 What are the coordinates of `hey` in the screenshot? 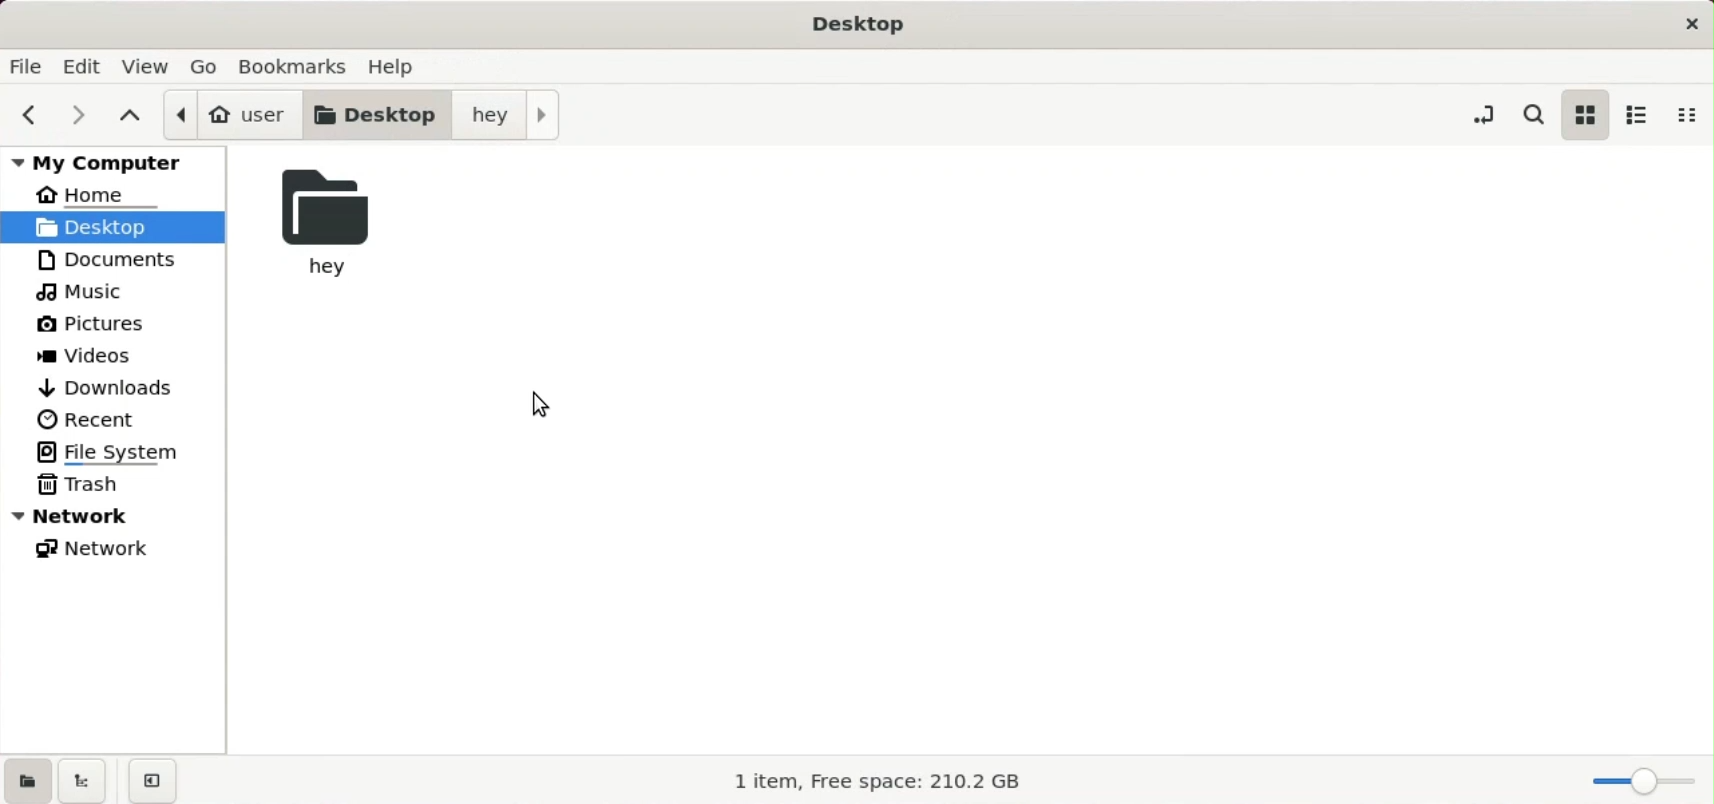 It's located at (510, 115).